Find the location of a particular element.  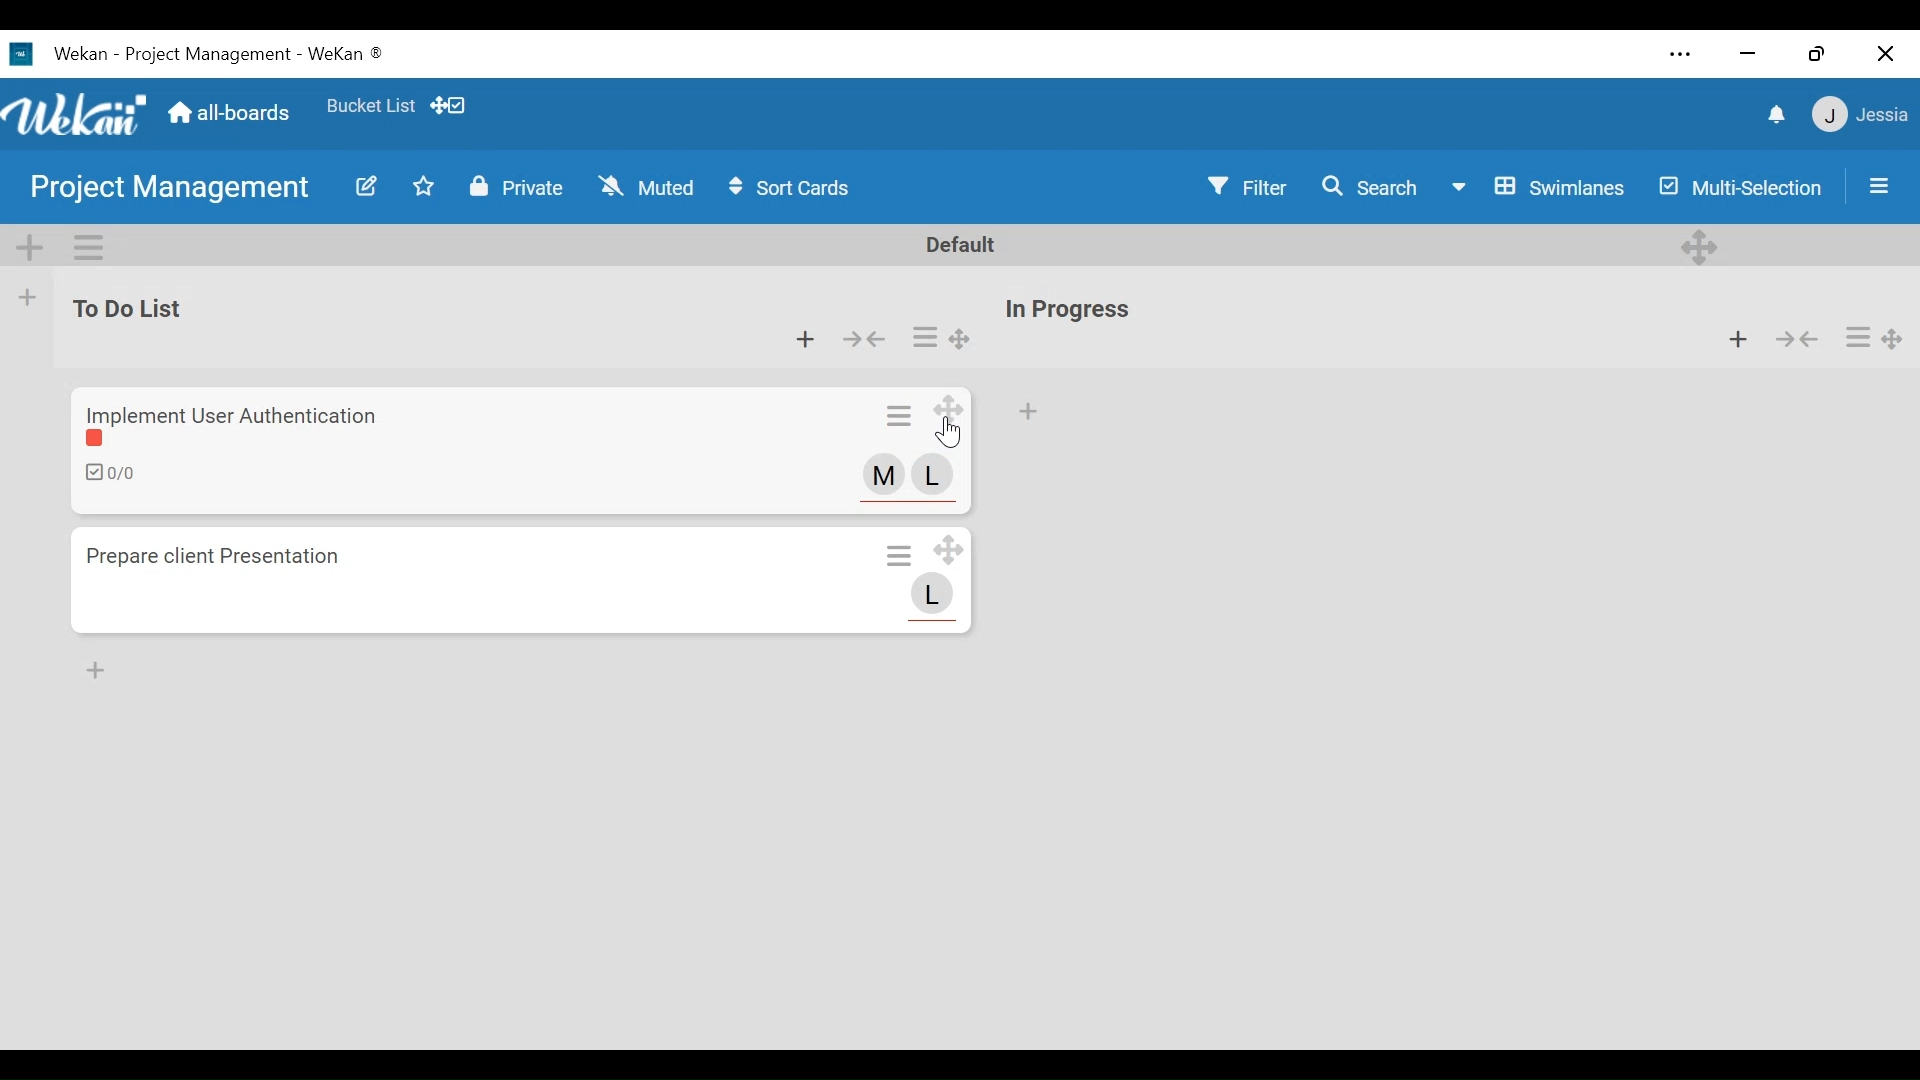

Multi-Selection is located at coordinates (1738, 188).